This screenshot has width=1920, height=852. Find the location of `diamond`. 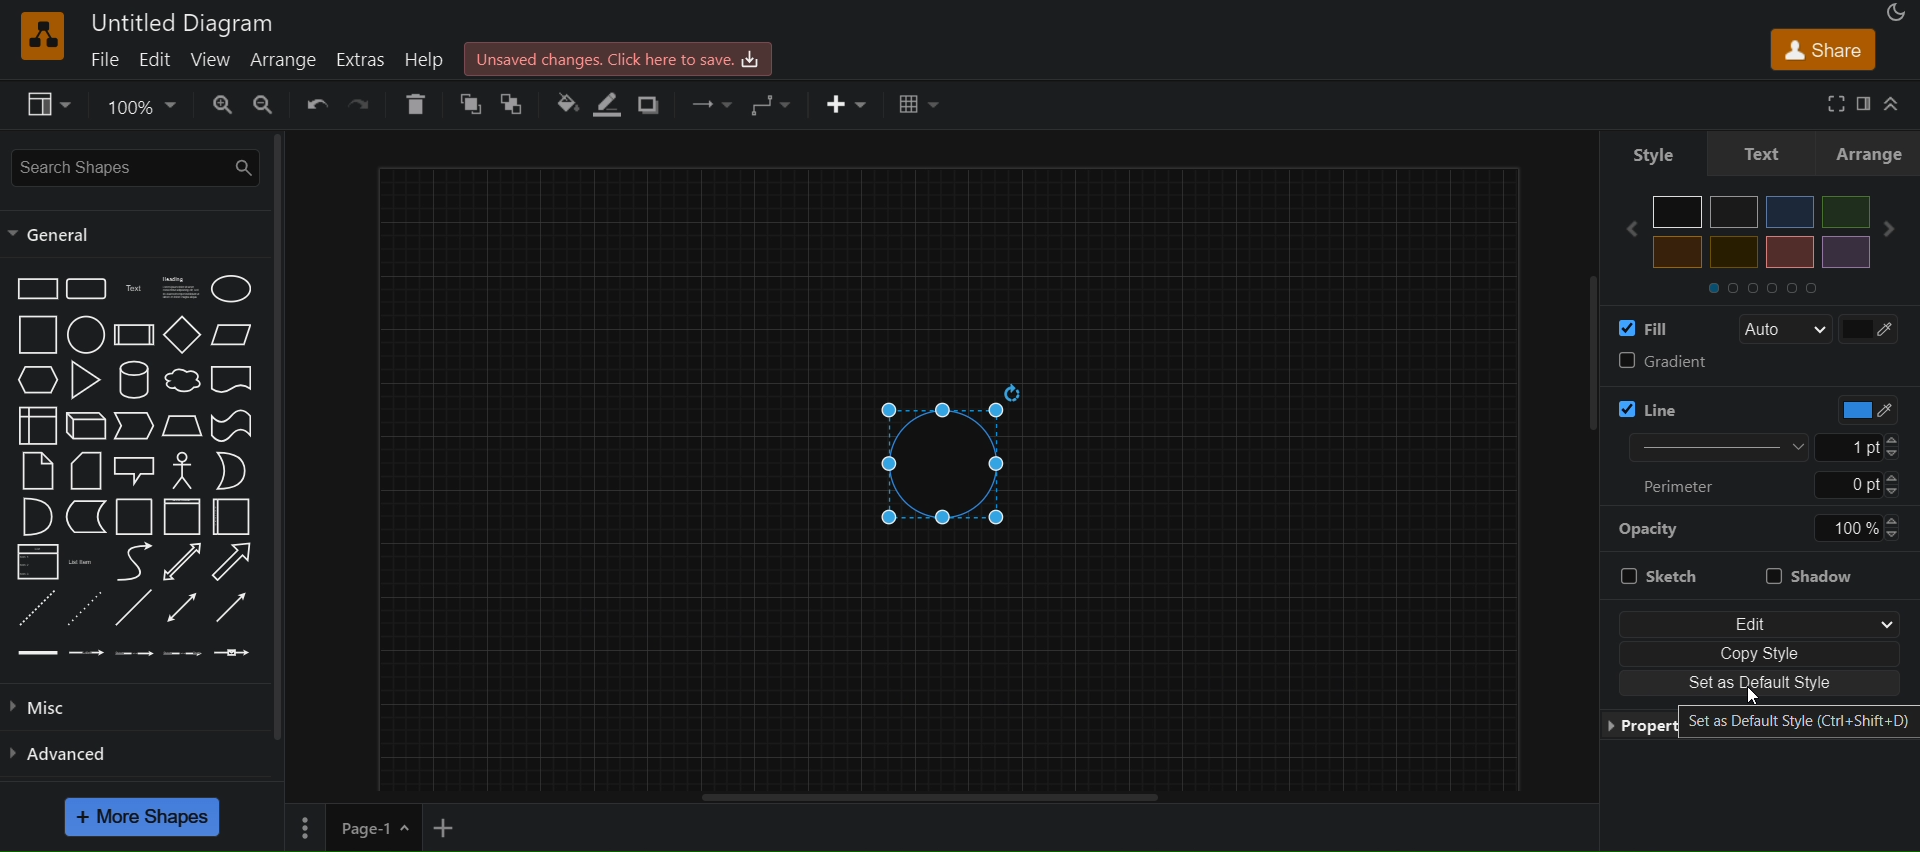

diamond is located at coordinates (182, 337).